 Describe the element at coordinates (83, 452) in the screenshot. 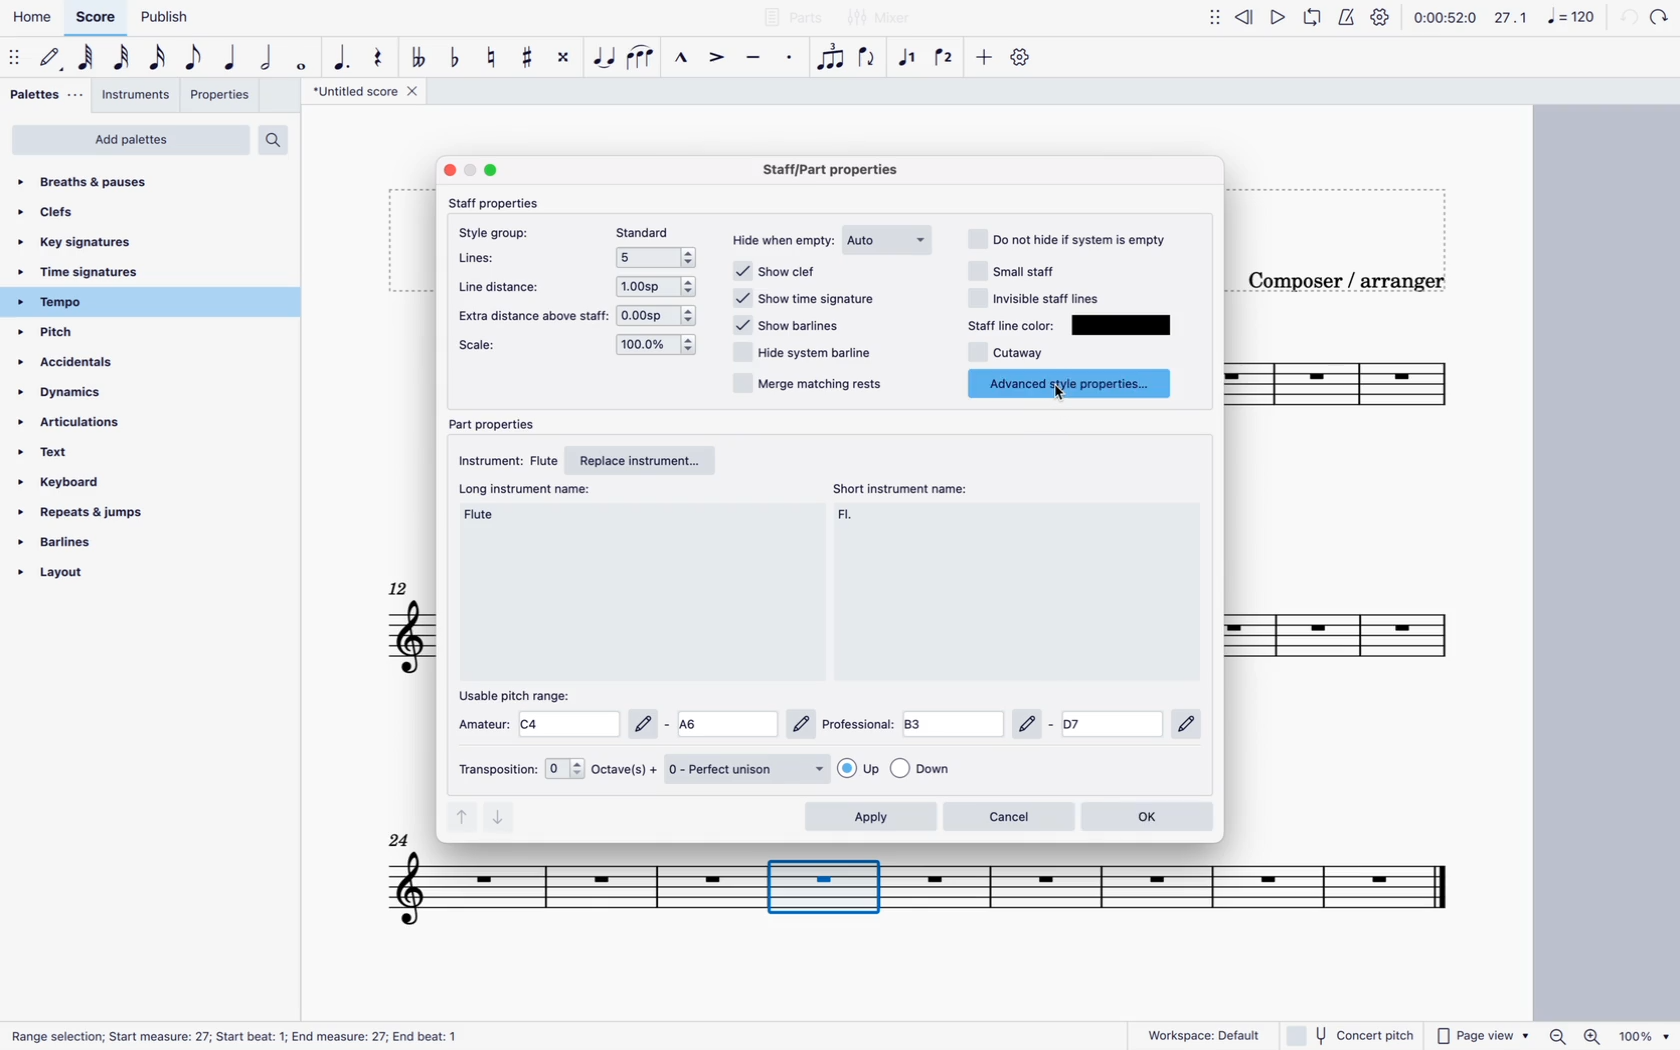

I see `text` at that location.